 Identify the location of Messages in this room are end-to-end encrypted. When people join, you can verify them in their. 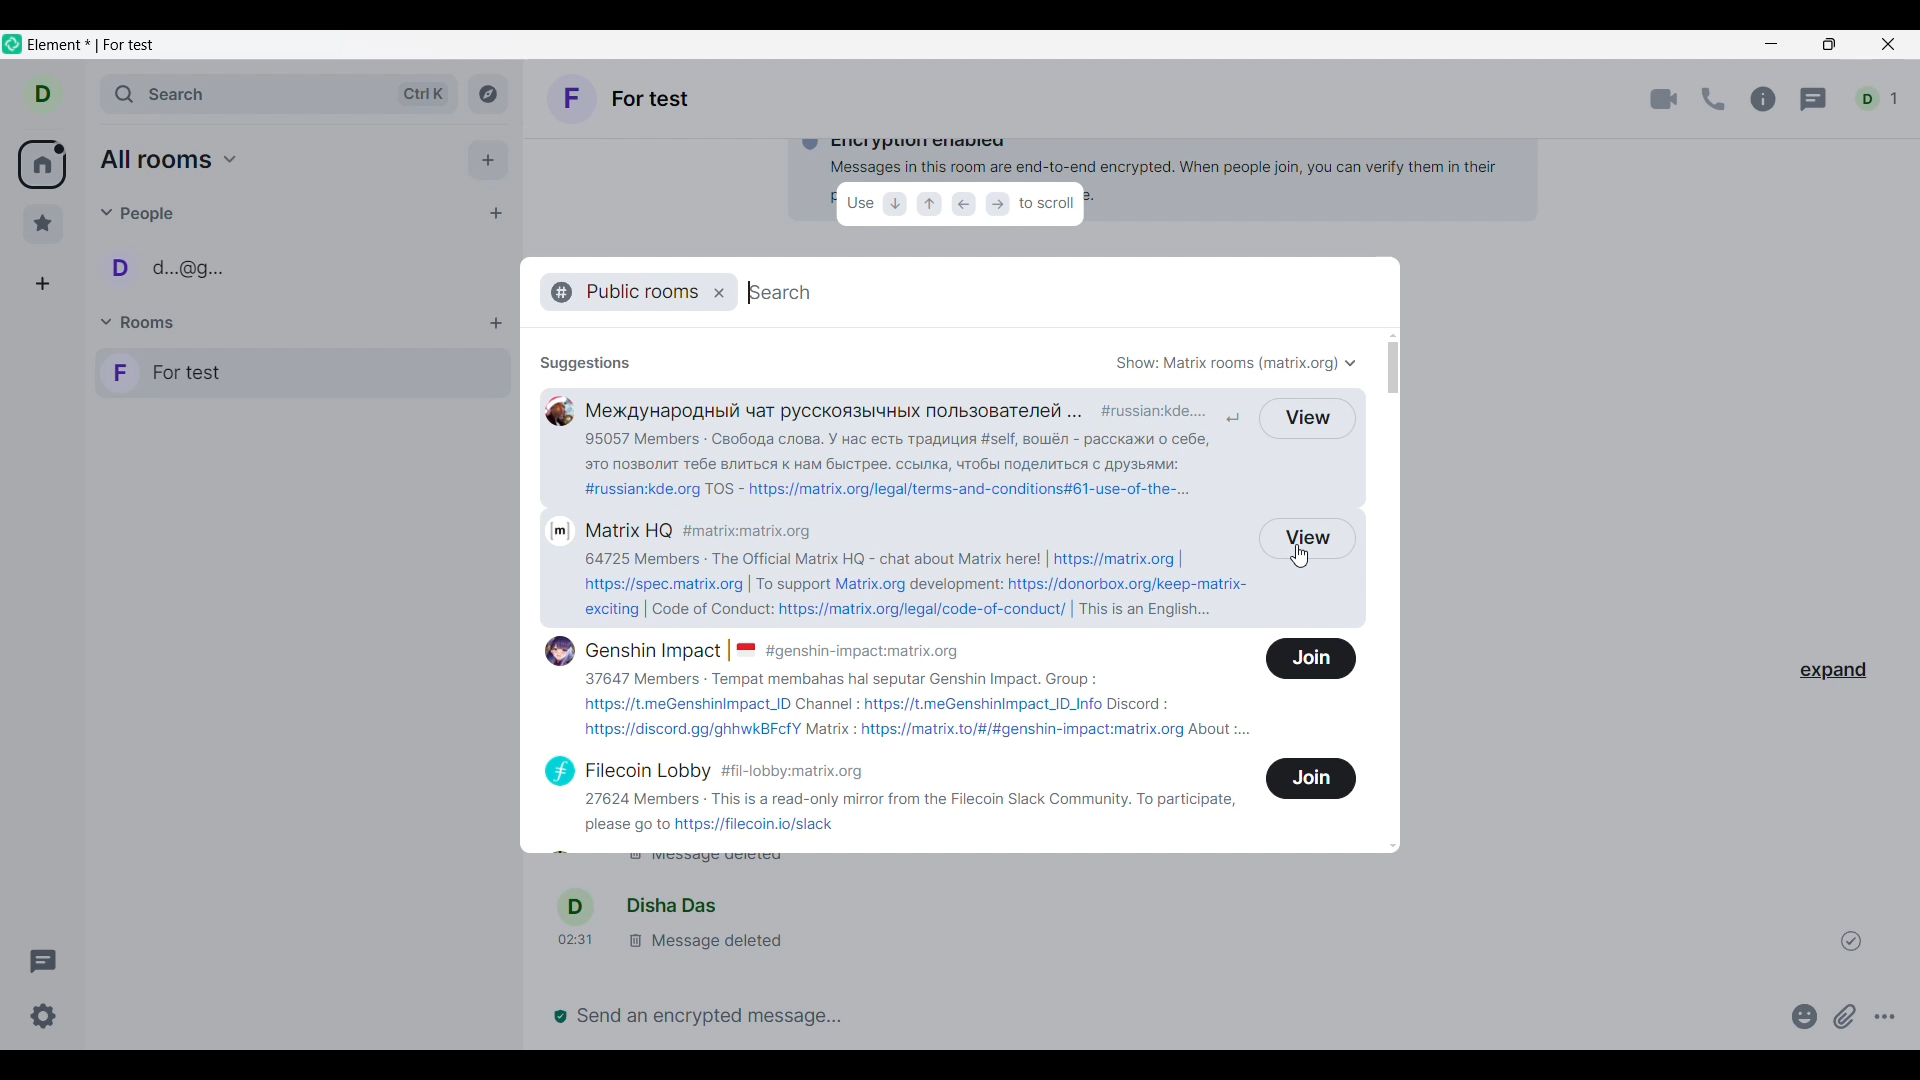
(1123, 168).